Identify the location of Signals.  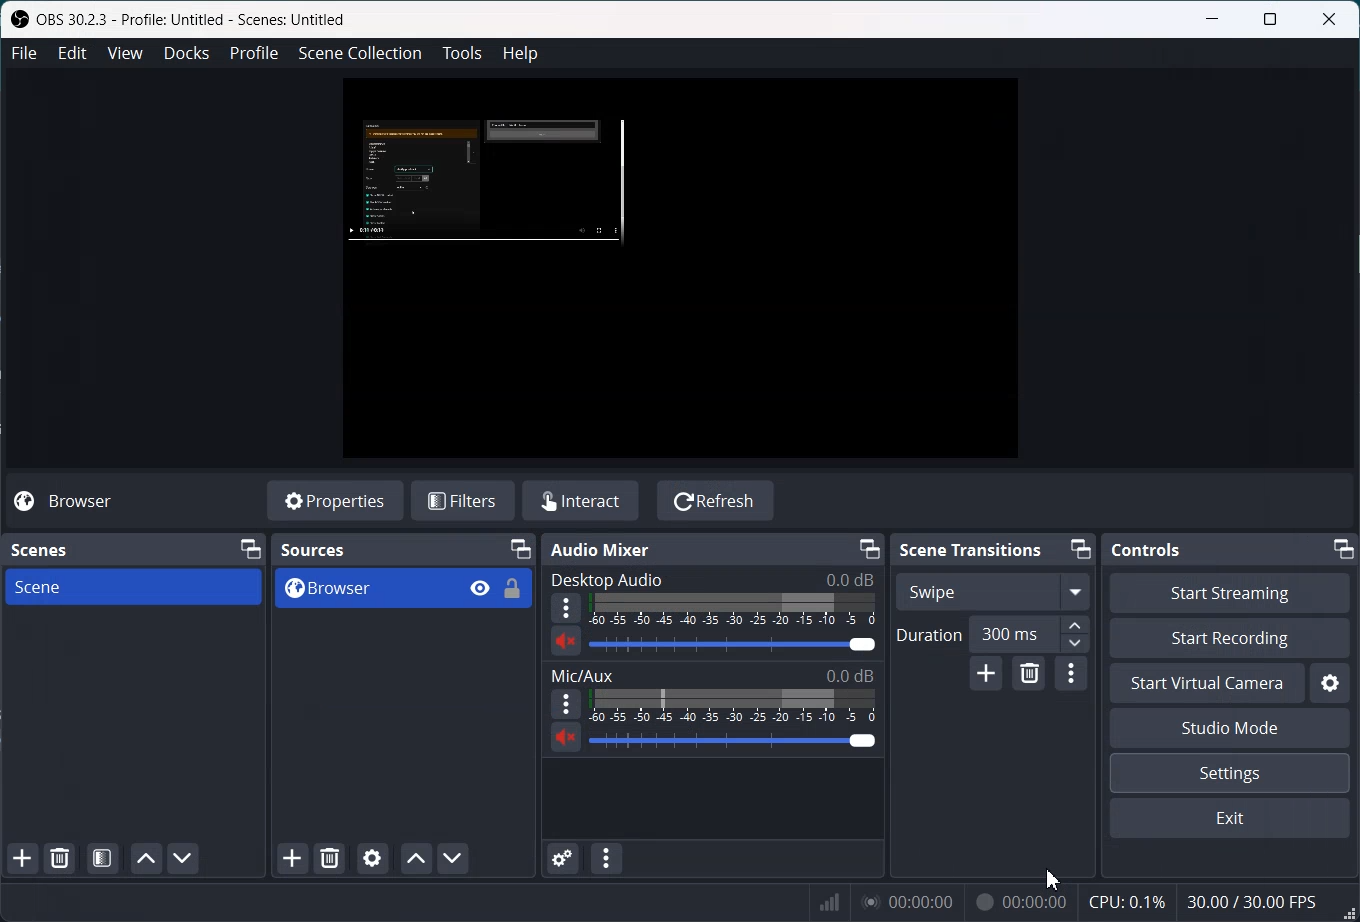
(825, 900).